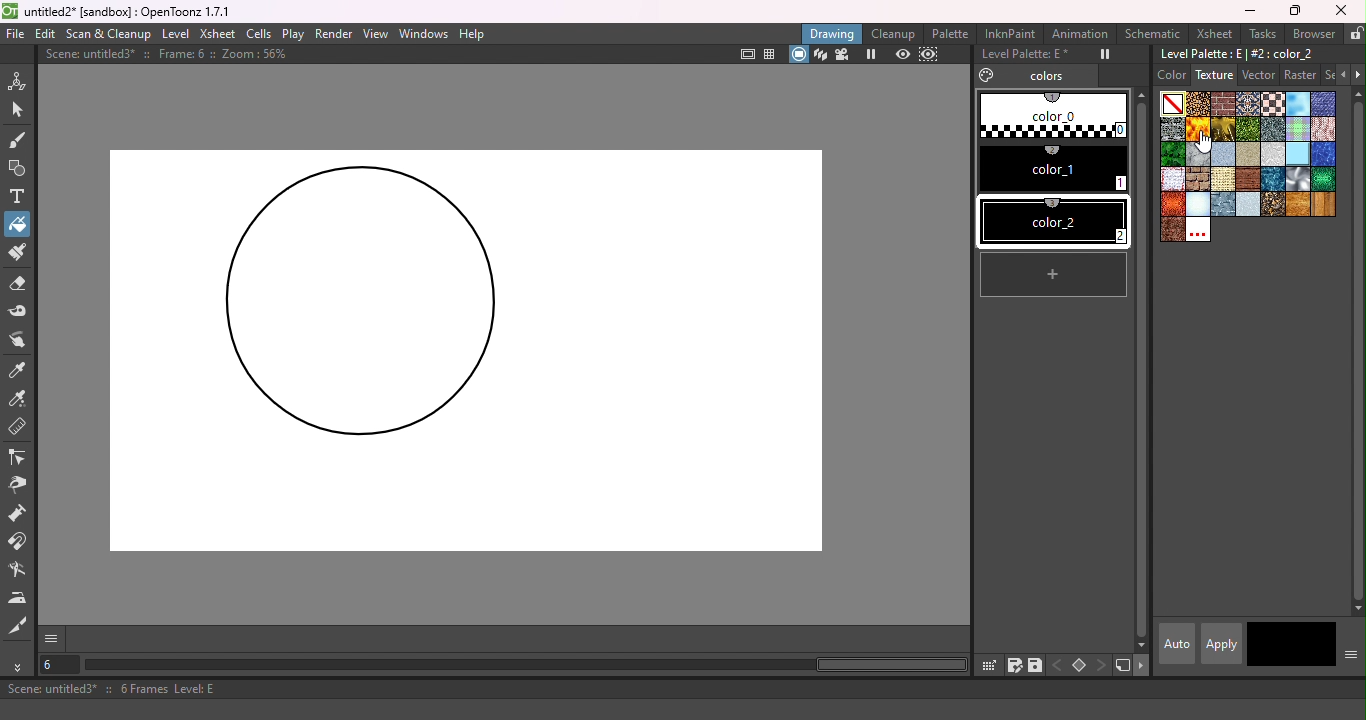 The width and height of the screenshot is (1366, 720). Describe the element at coordinates (1312, 35) in the screenshot. I see `Browser` at that location.